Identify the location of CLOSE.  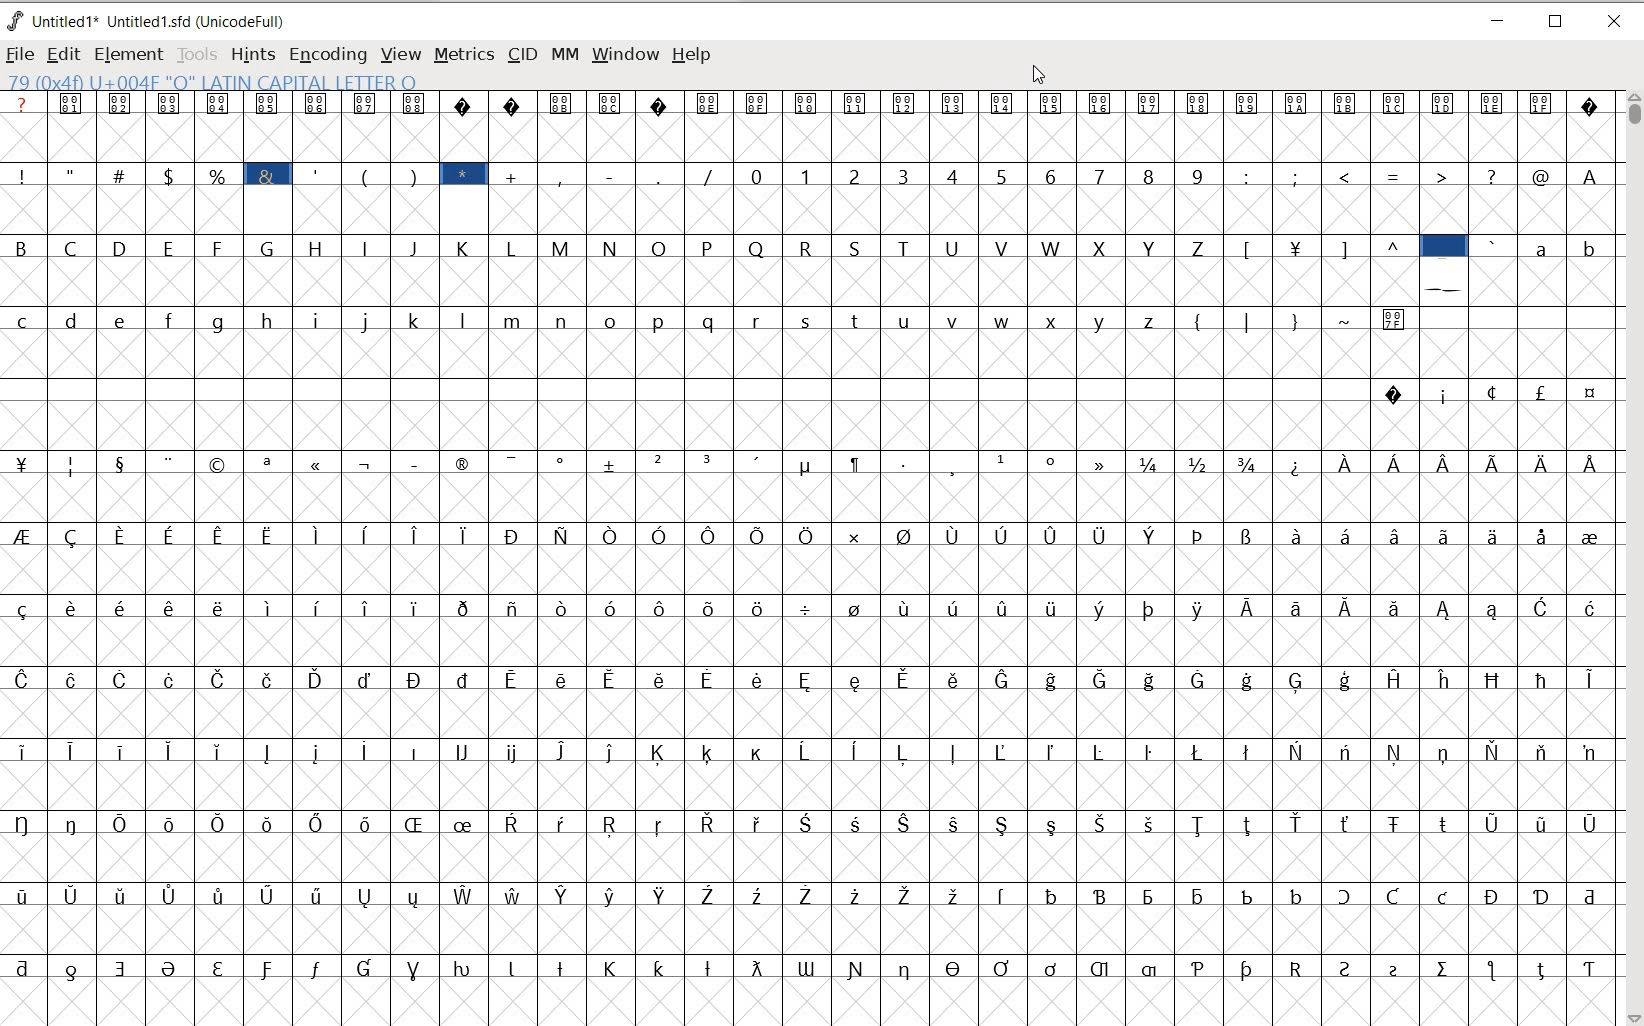
(1614, 22).